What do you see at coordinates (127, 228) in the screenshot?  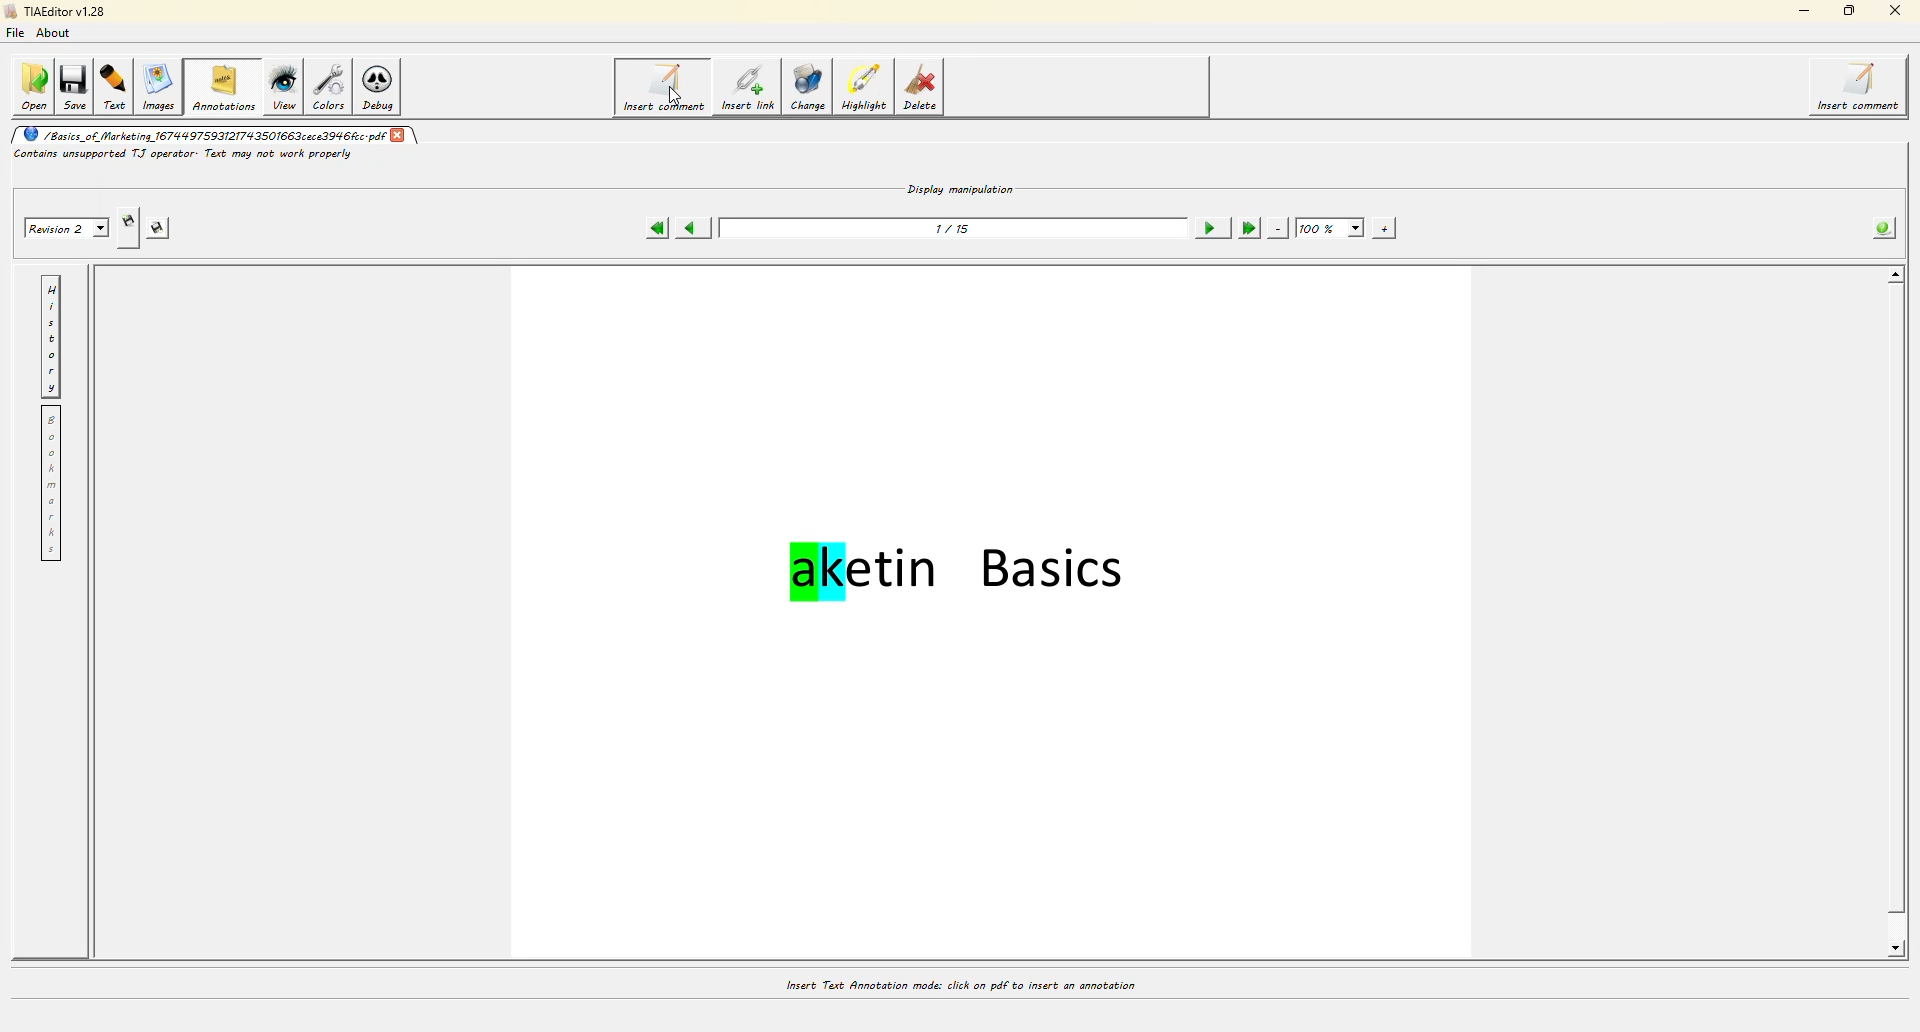 I see `creates new revision` at bounding box center [127, 228].